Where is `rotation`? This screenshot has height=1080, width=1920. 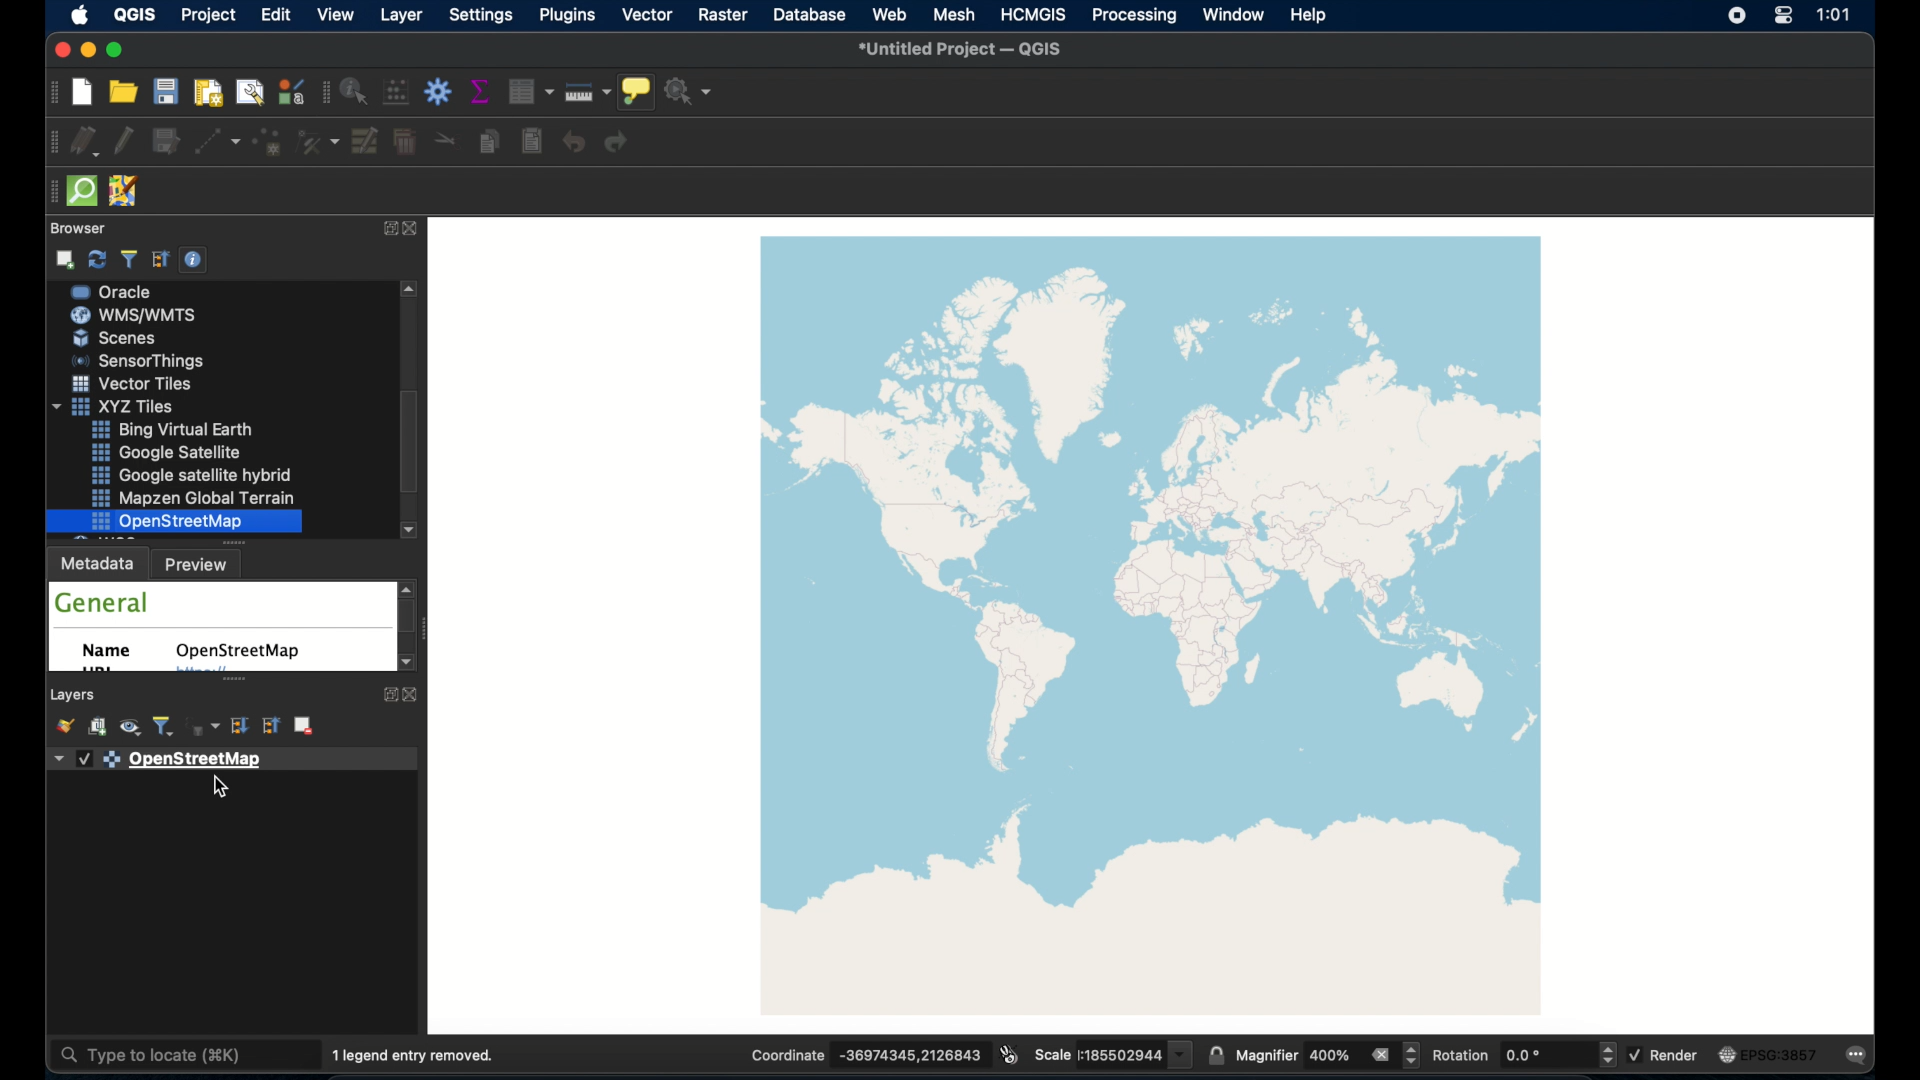
rotation is located at coordinates (1526, 1055).